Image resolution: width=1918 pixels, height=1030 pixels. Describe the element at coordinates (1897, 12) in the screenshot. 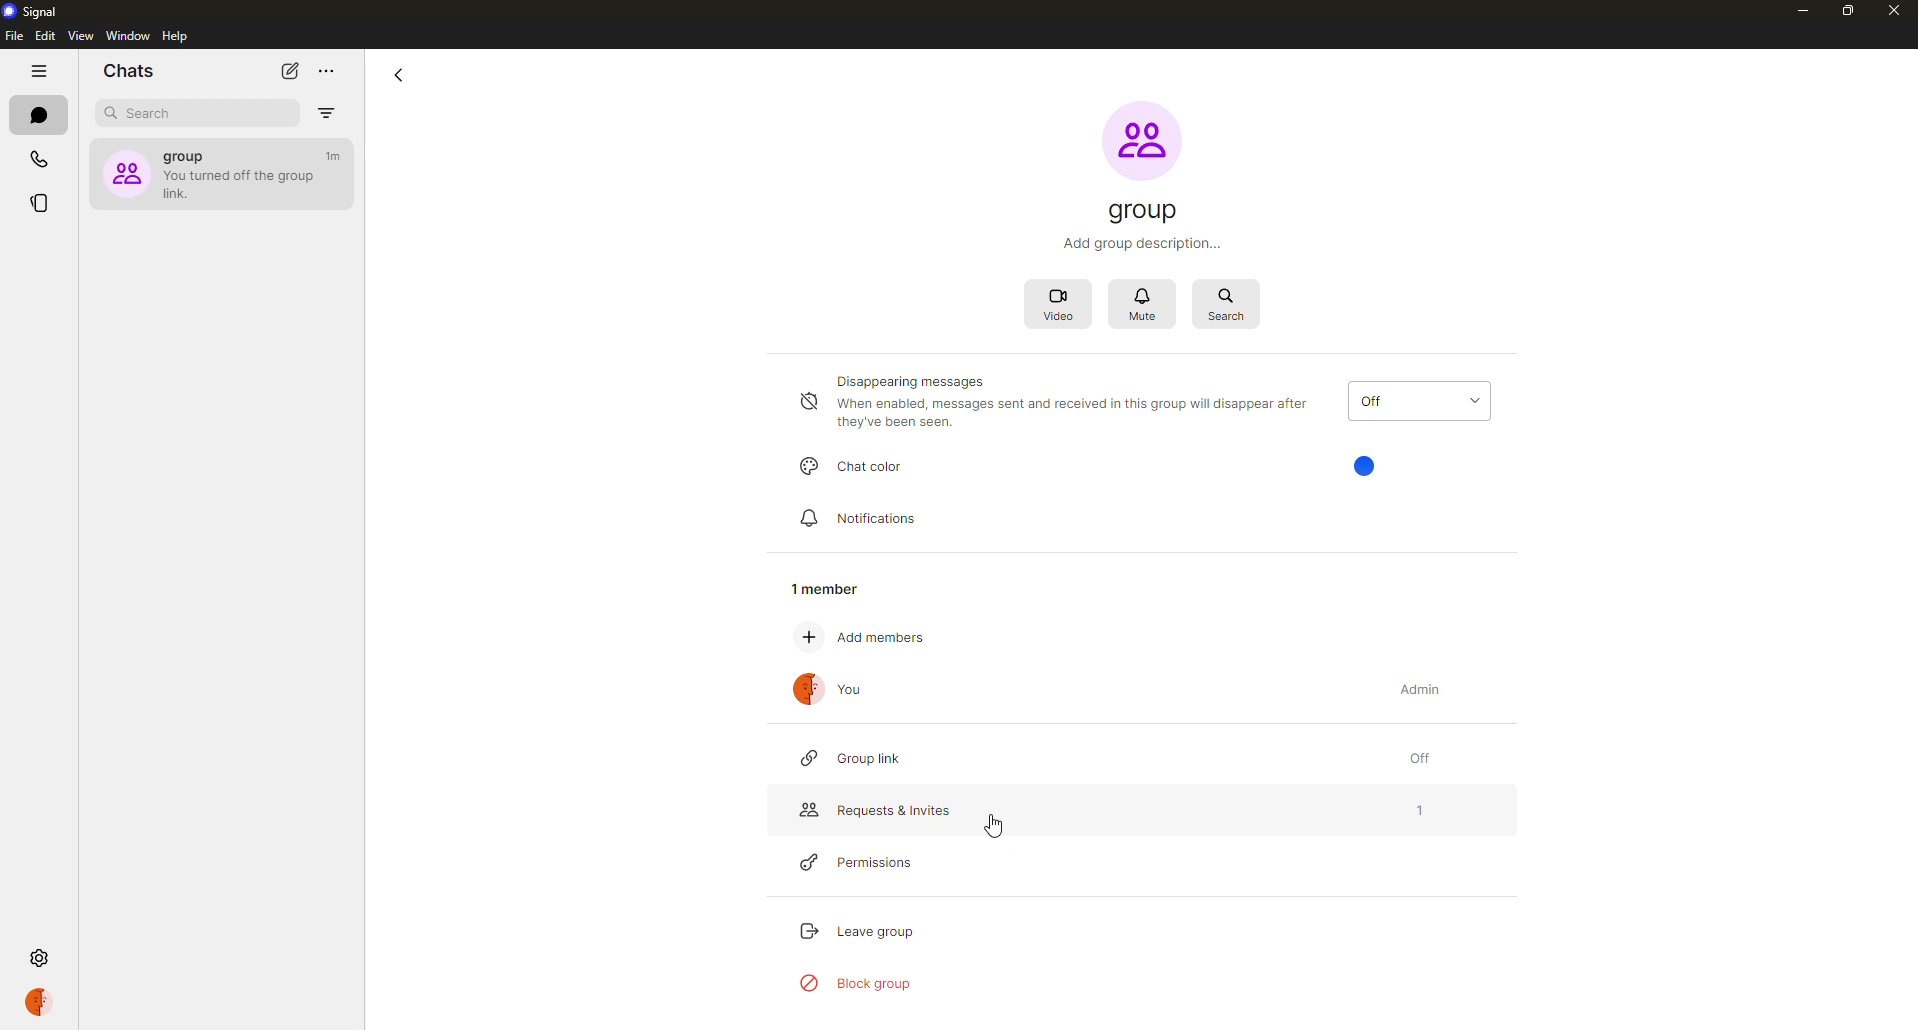

I see `close` at that location.